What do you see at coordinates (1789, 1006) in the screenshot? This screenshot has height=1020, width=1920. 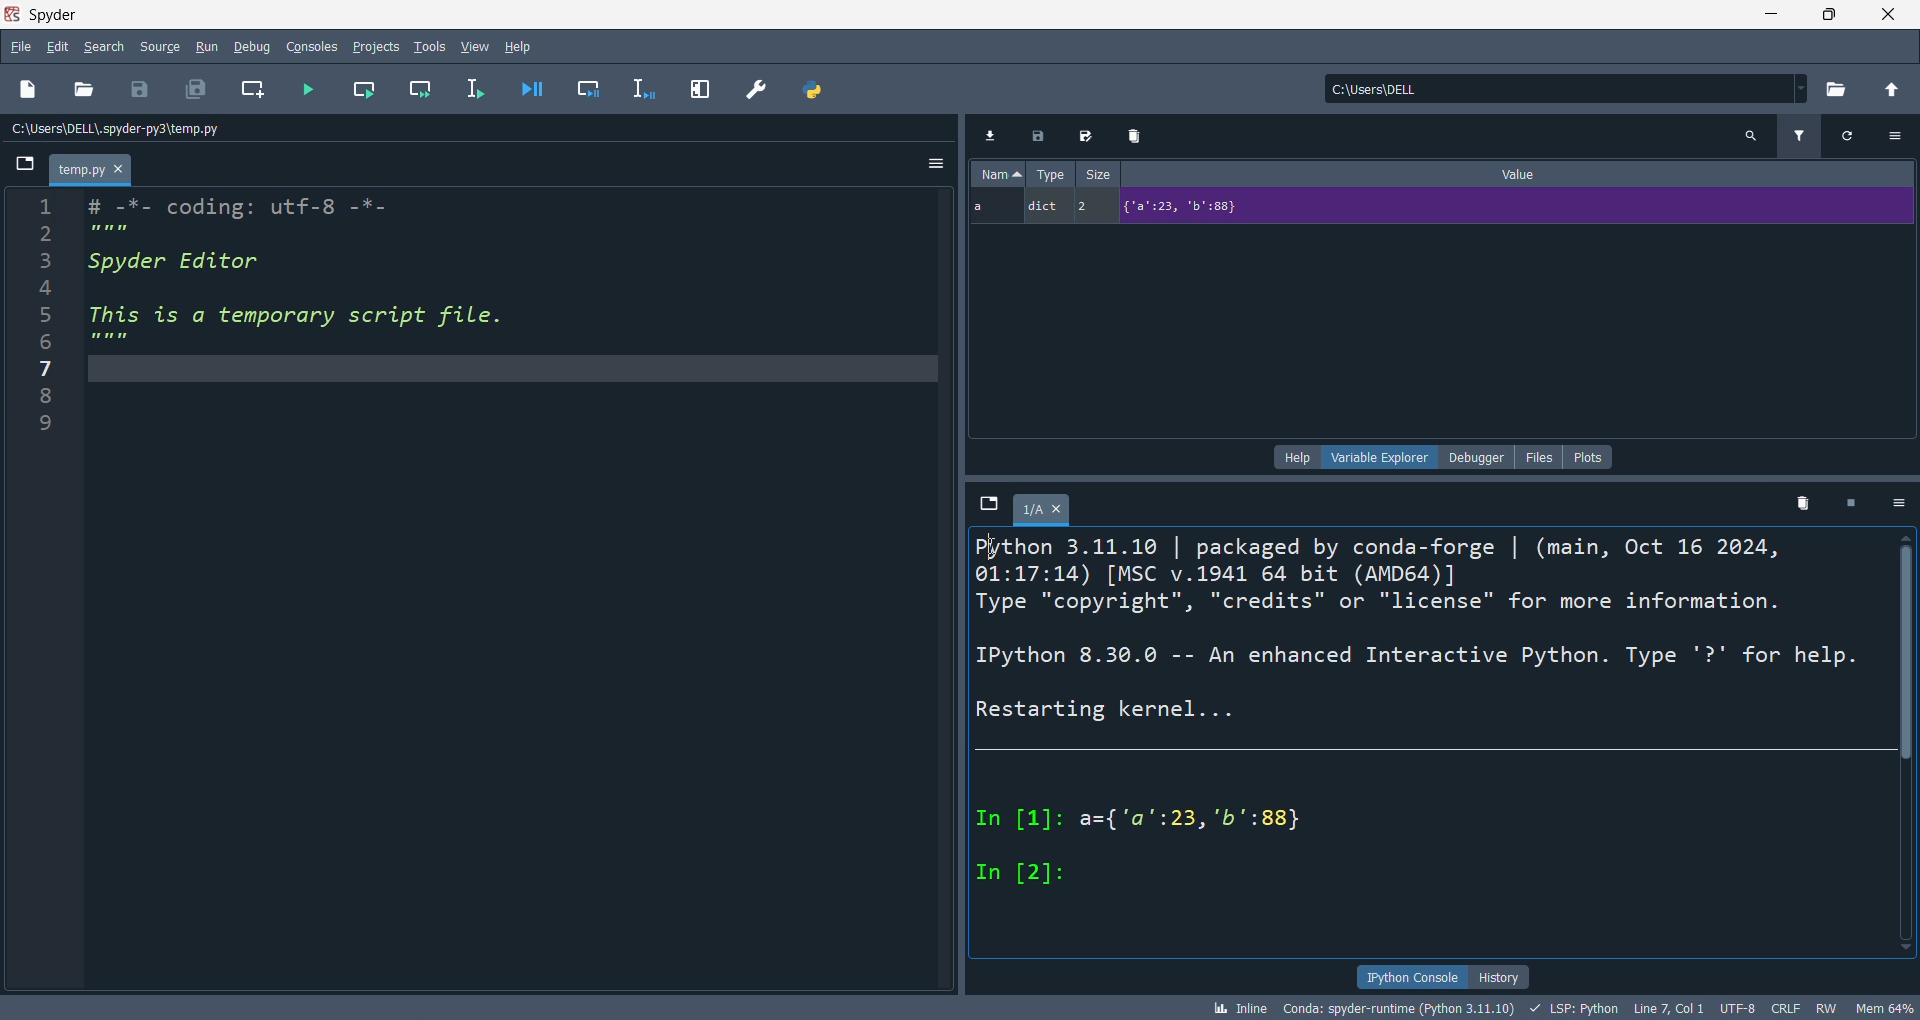 I see `CRLF` at bounding box center [1789, 1006].